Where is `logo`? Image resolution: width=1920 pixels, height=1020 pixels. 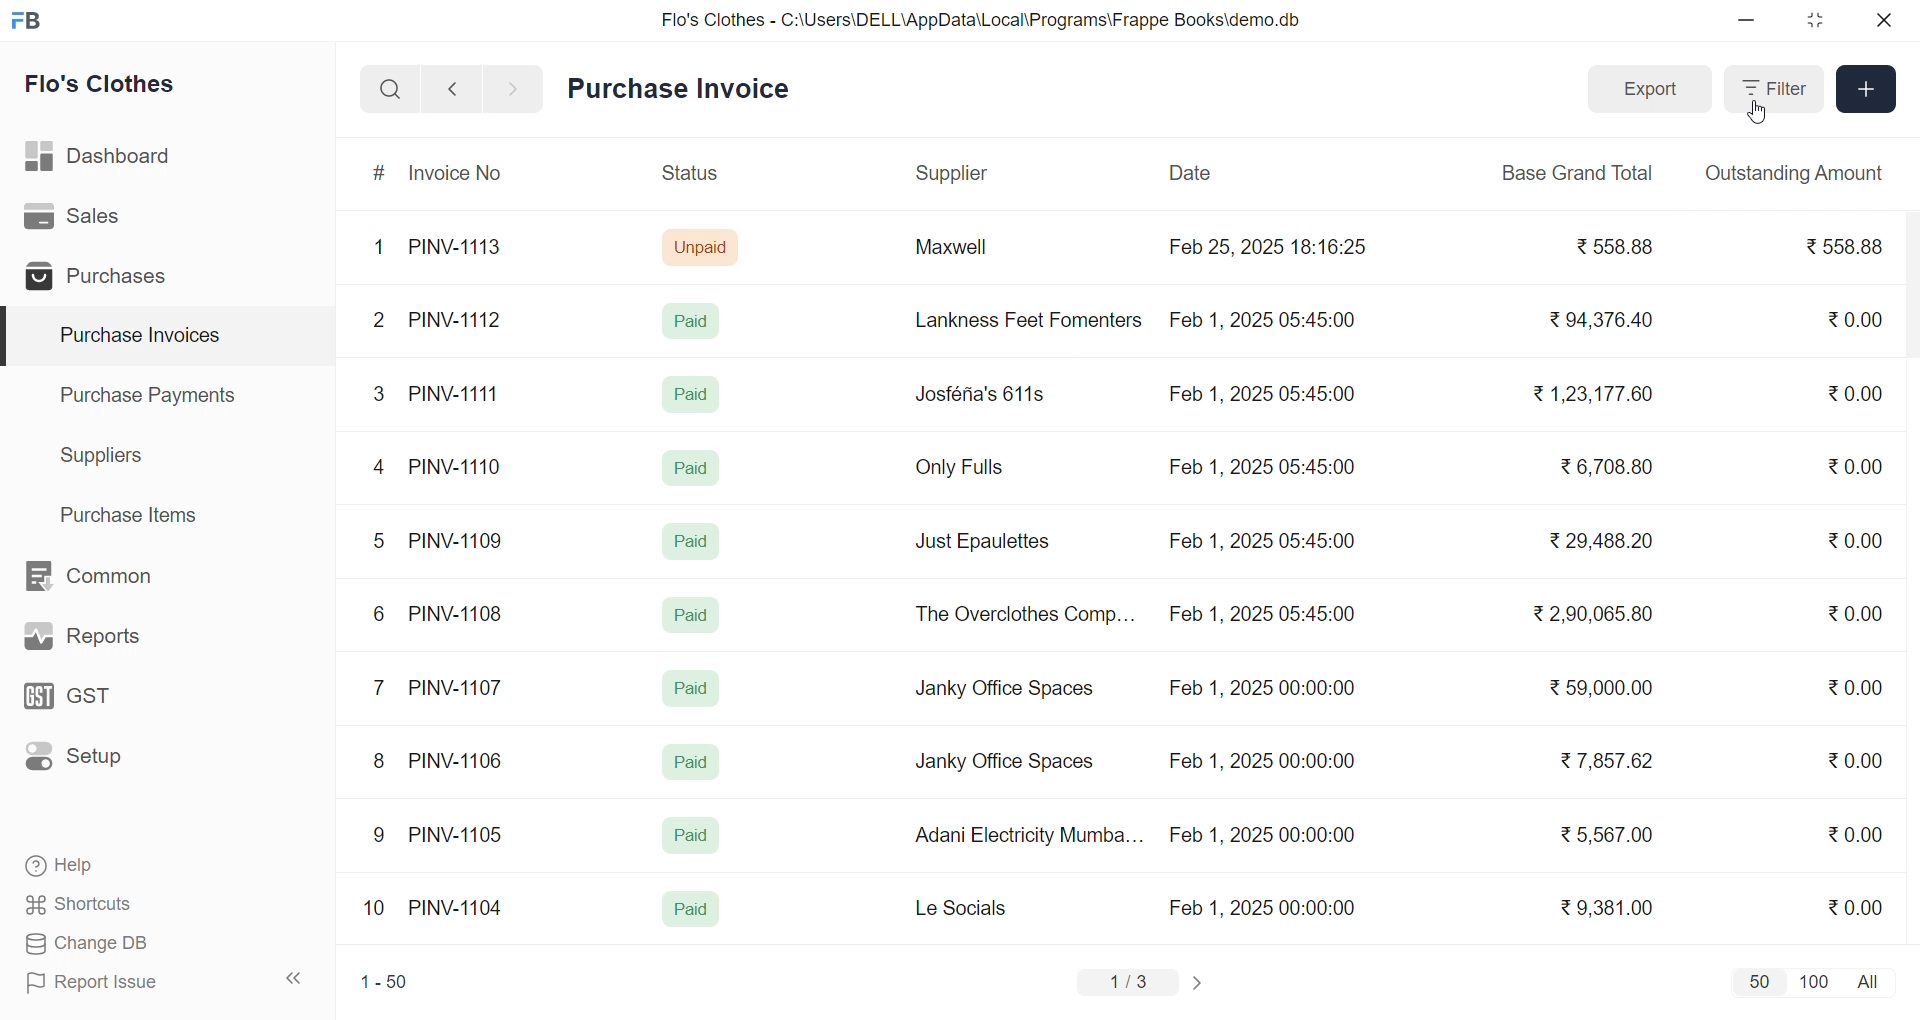
logo is located at coordinates (31, 22).